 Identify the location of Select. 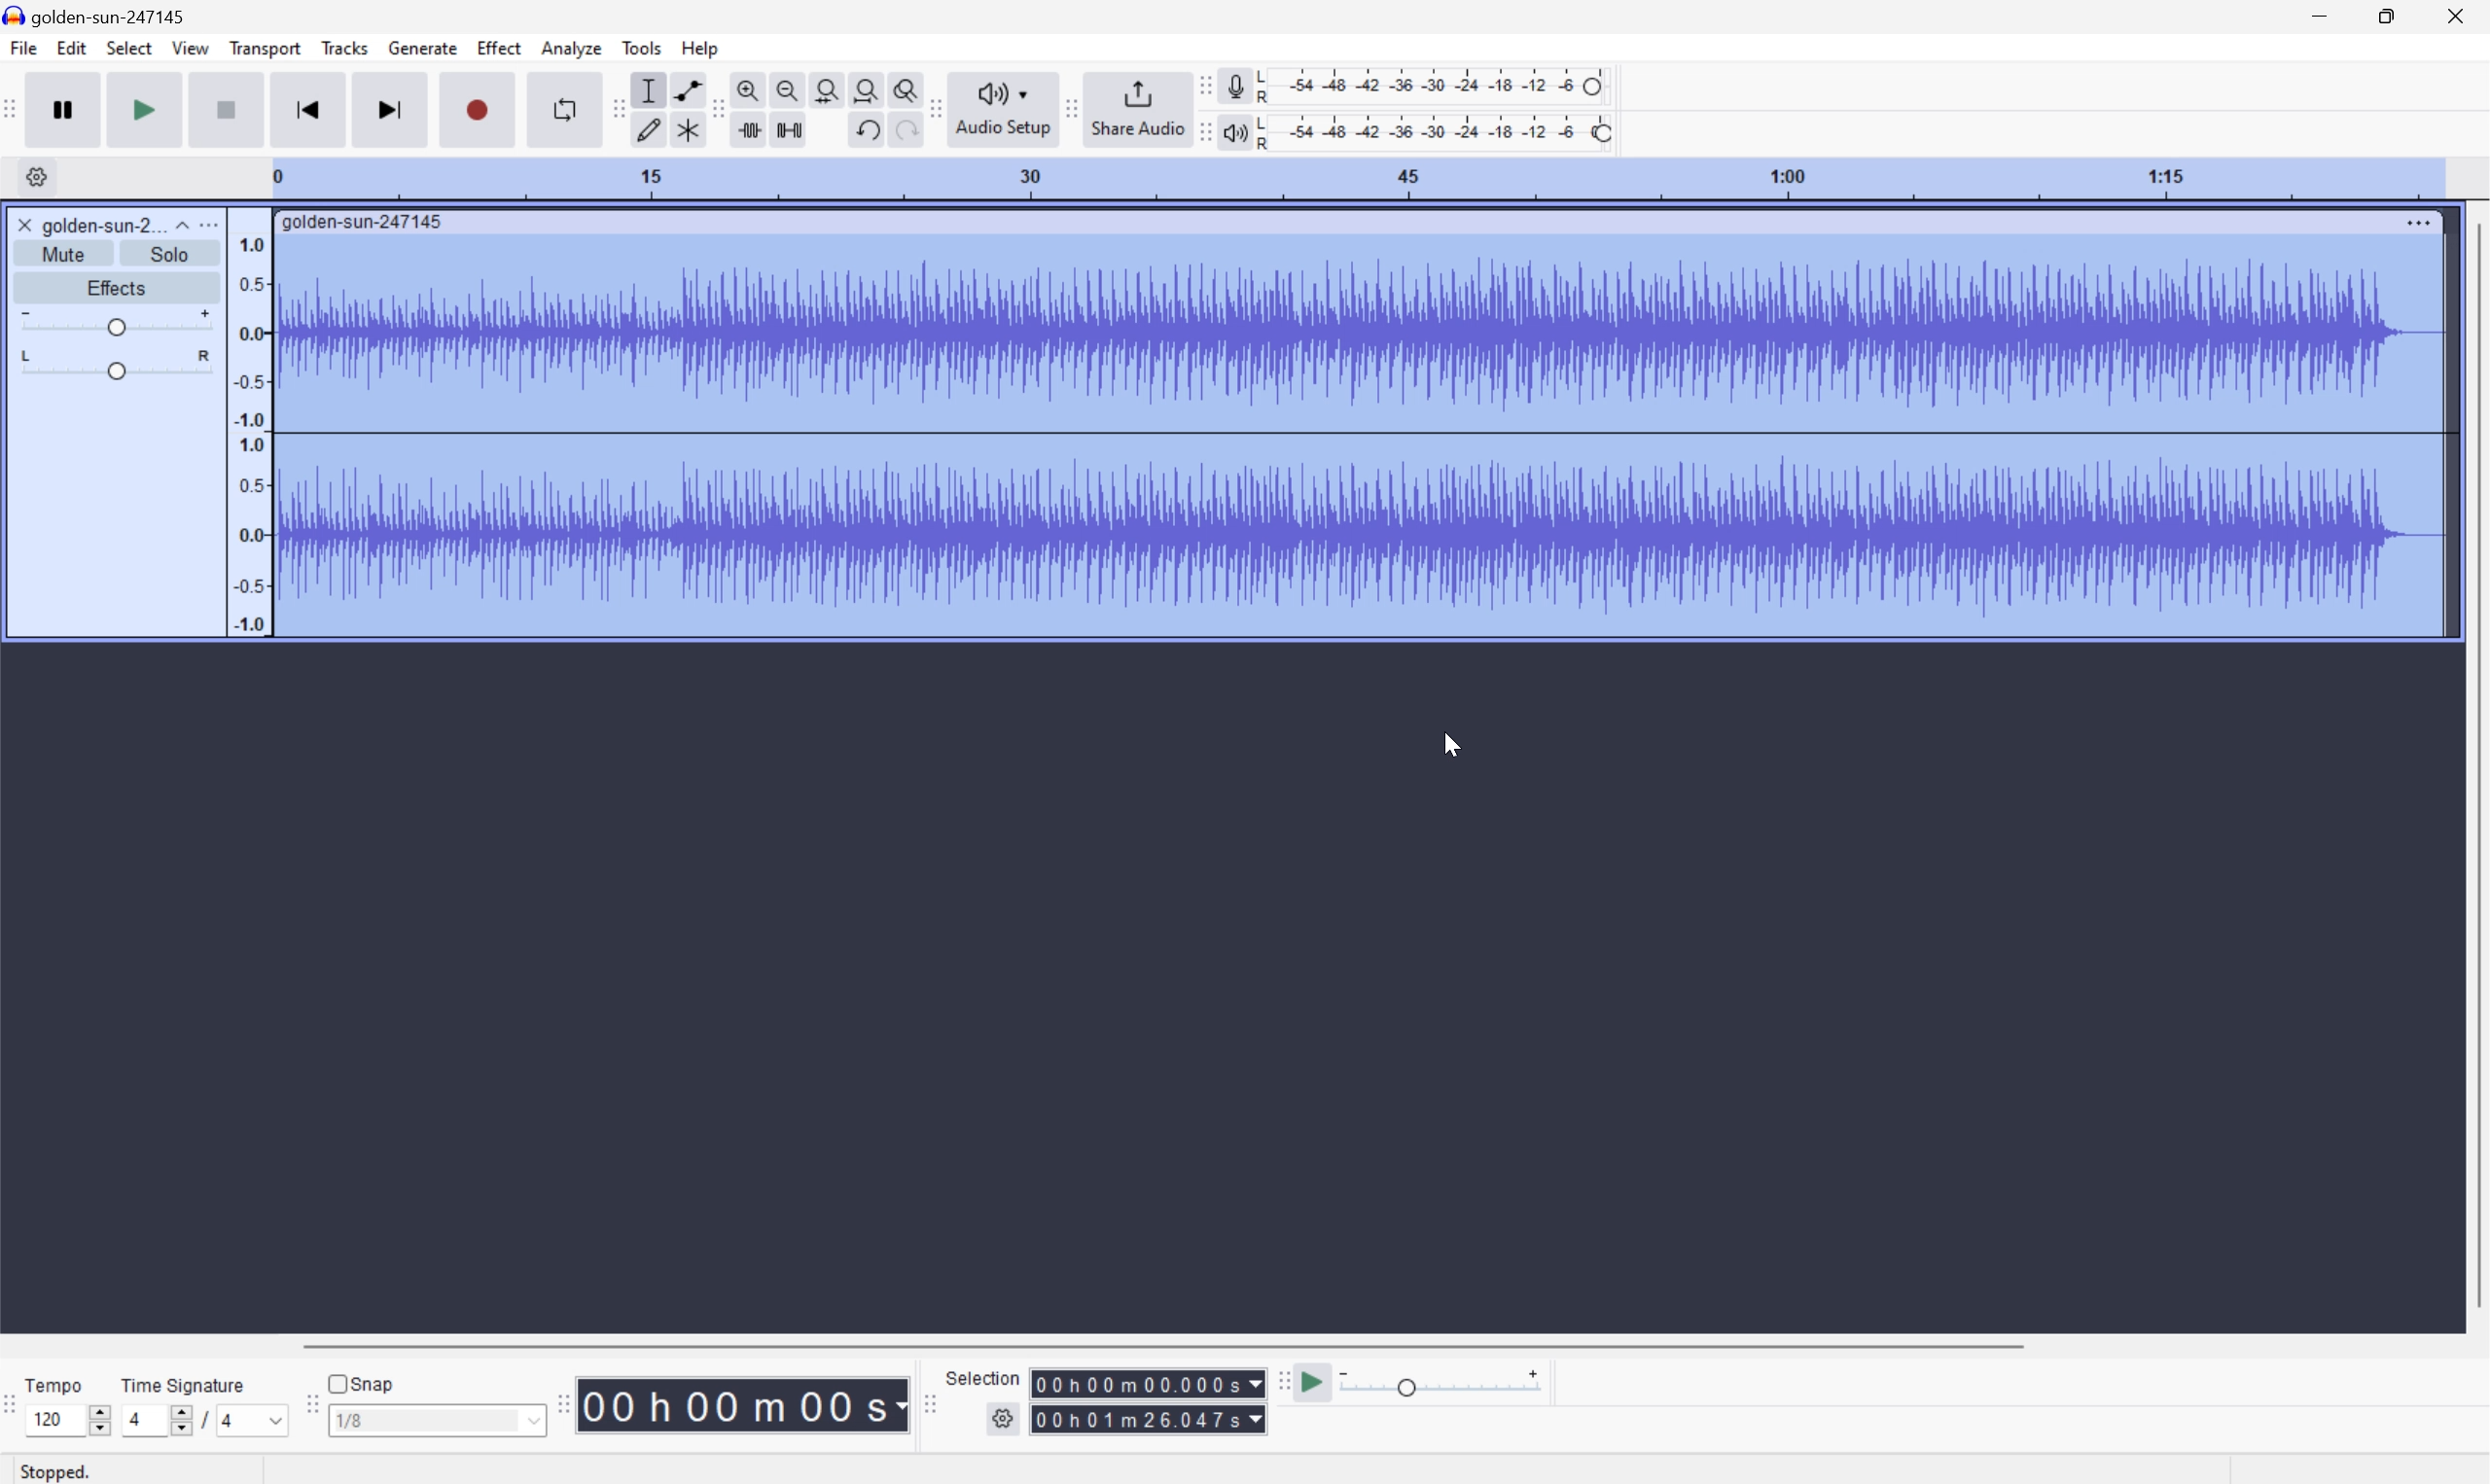
(129, 46).